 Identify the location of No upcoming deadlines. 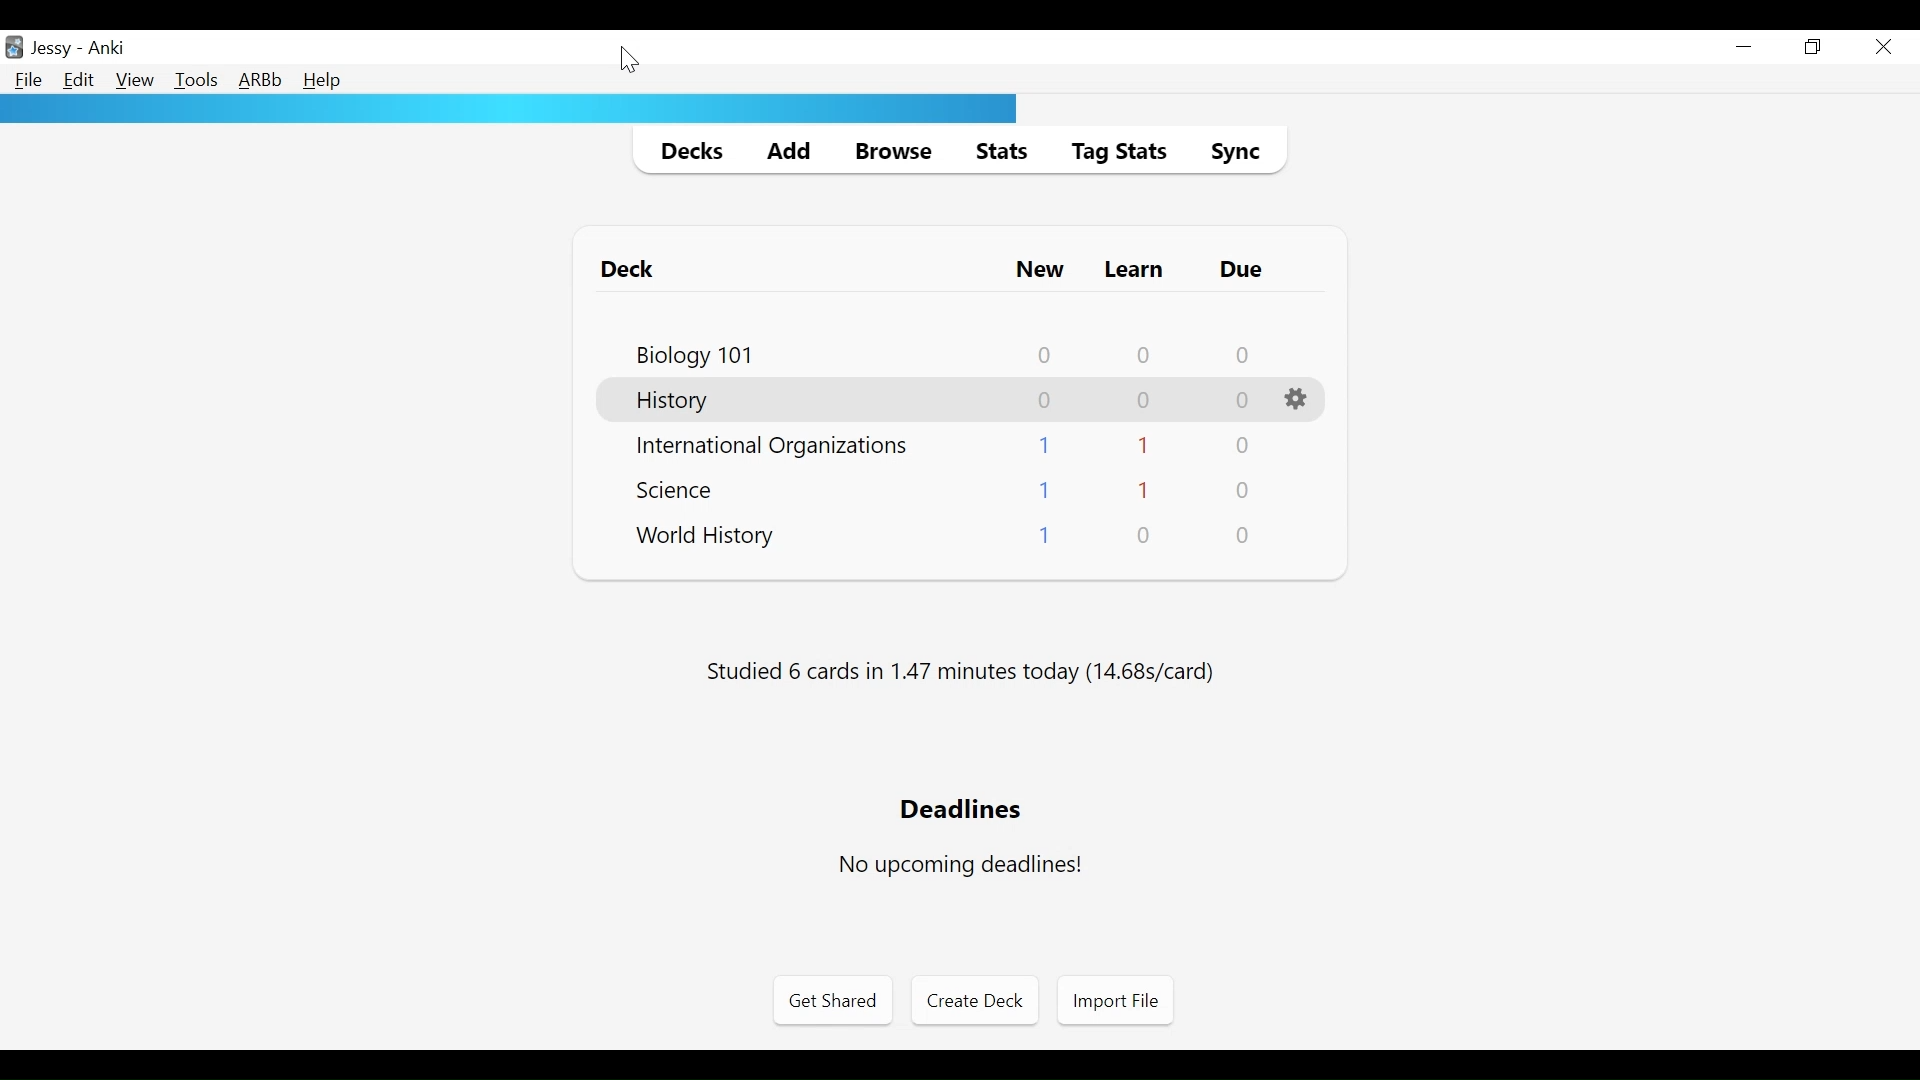
(962, 866).